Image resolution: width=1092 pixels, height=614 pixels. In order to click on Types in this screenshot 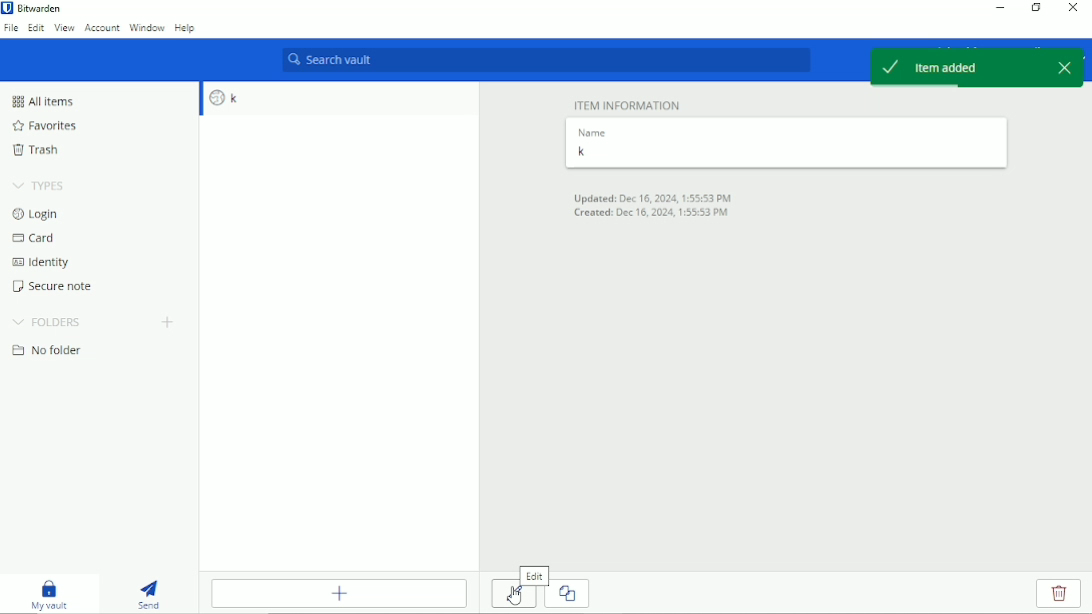, I will do `click(41, 185)`.